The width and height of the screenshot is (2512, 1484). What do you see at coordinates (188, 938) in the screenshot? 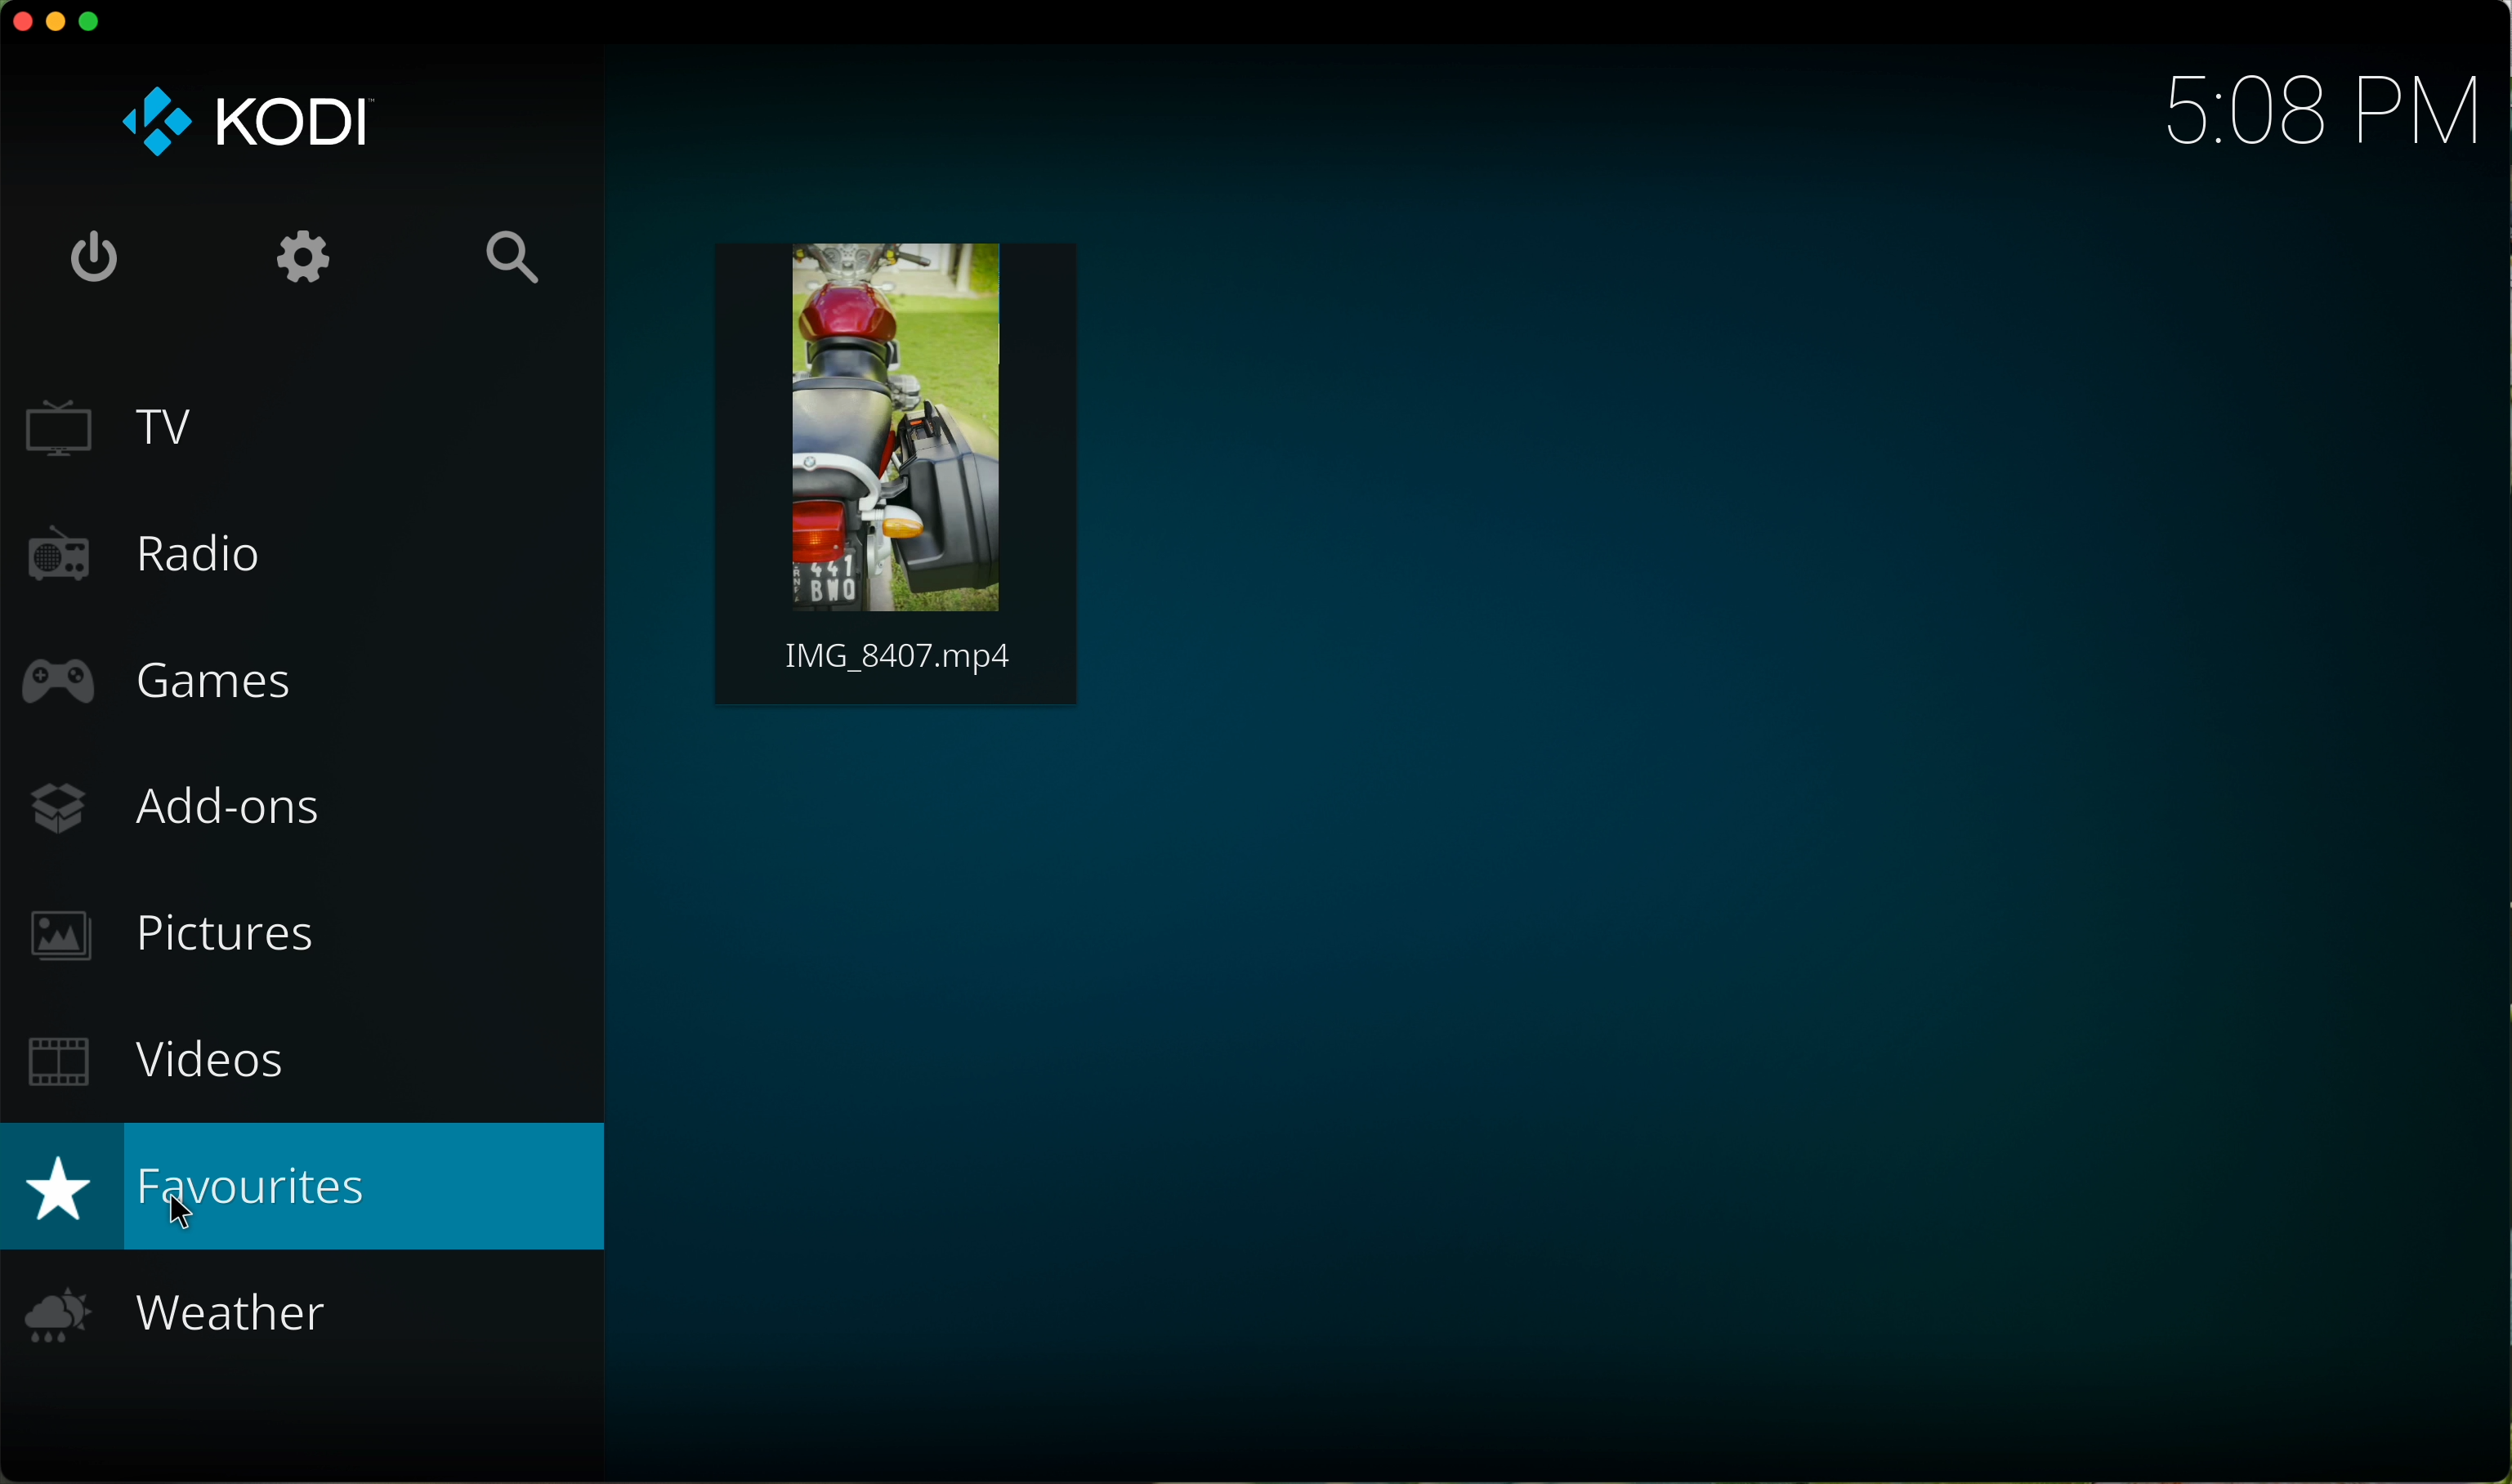
I see `pictures` at bounding box center [188, 938].